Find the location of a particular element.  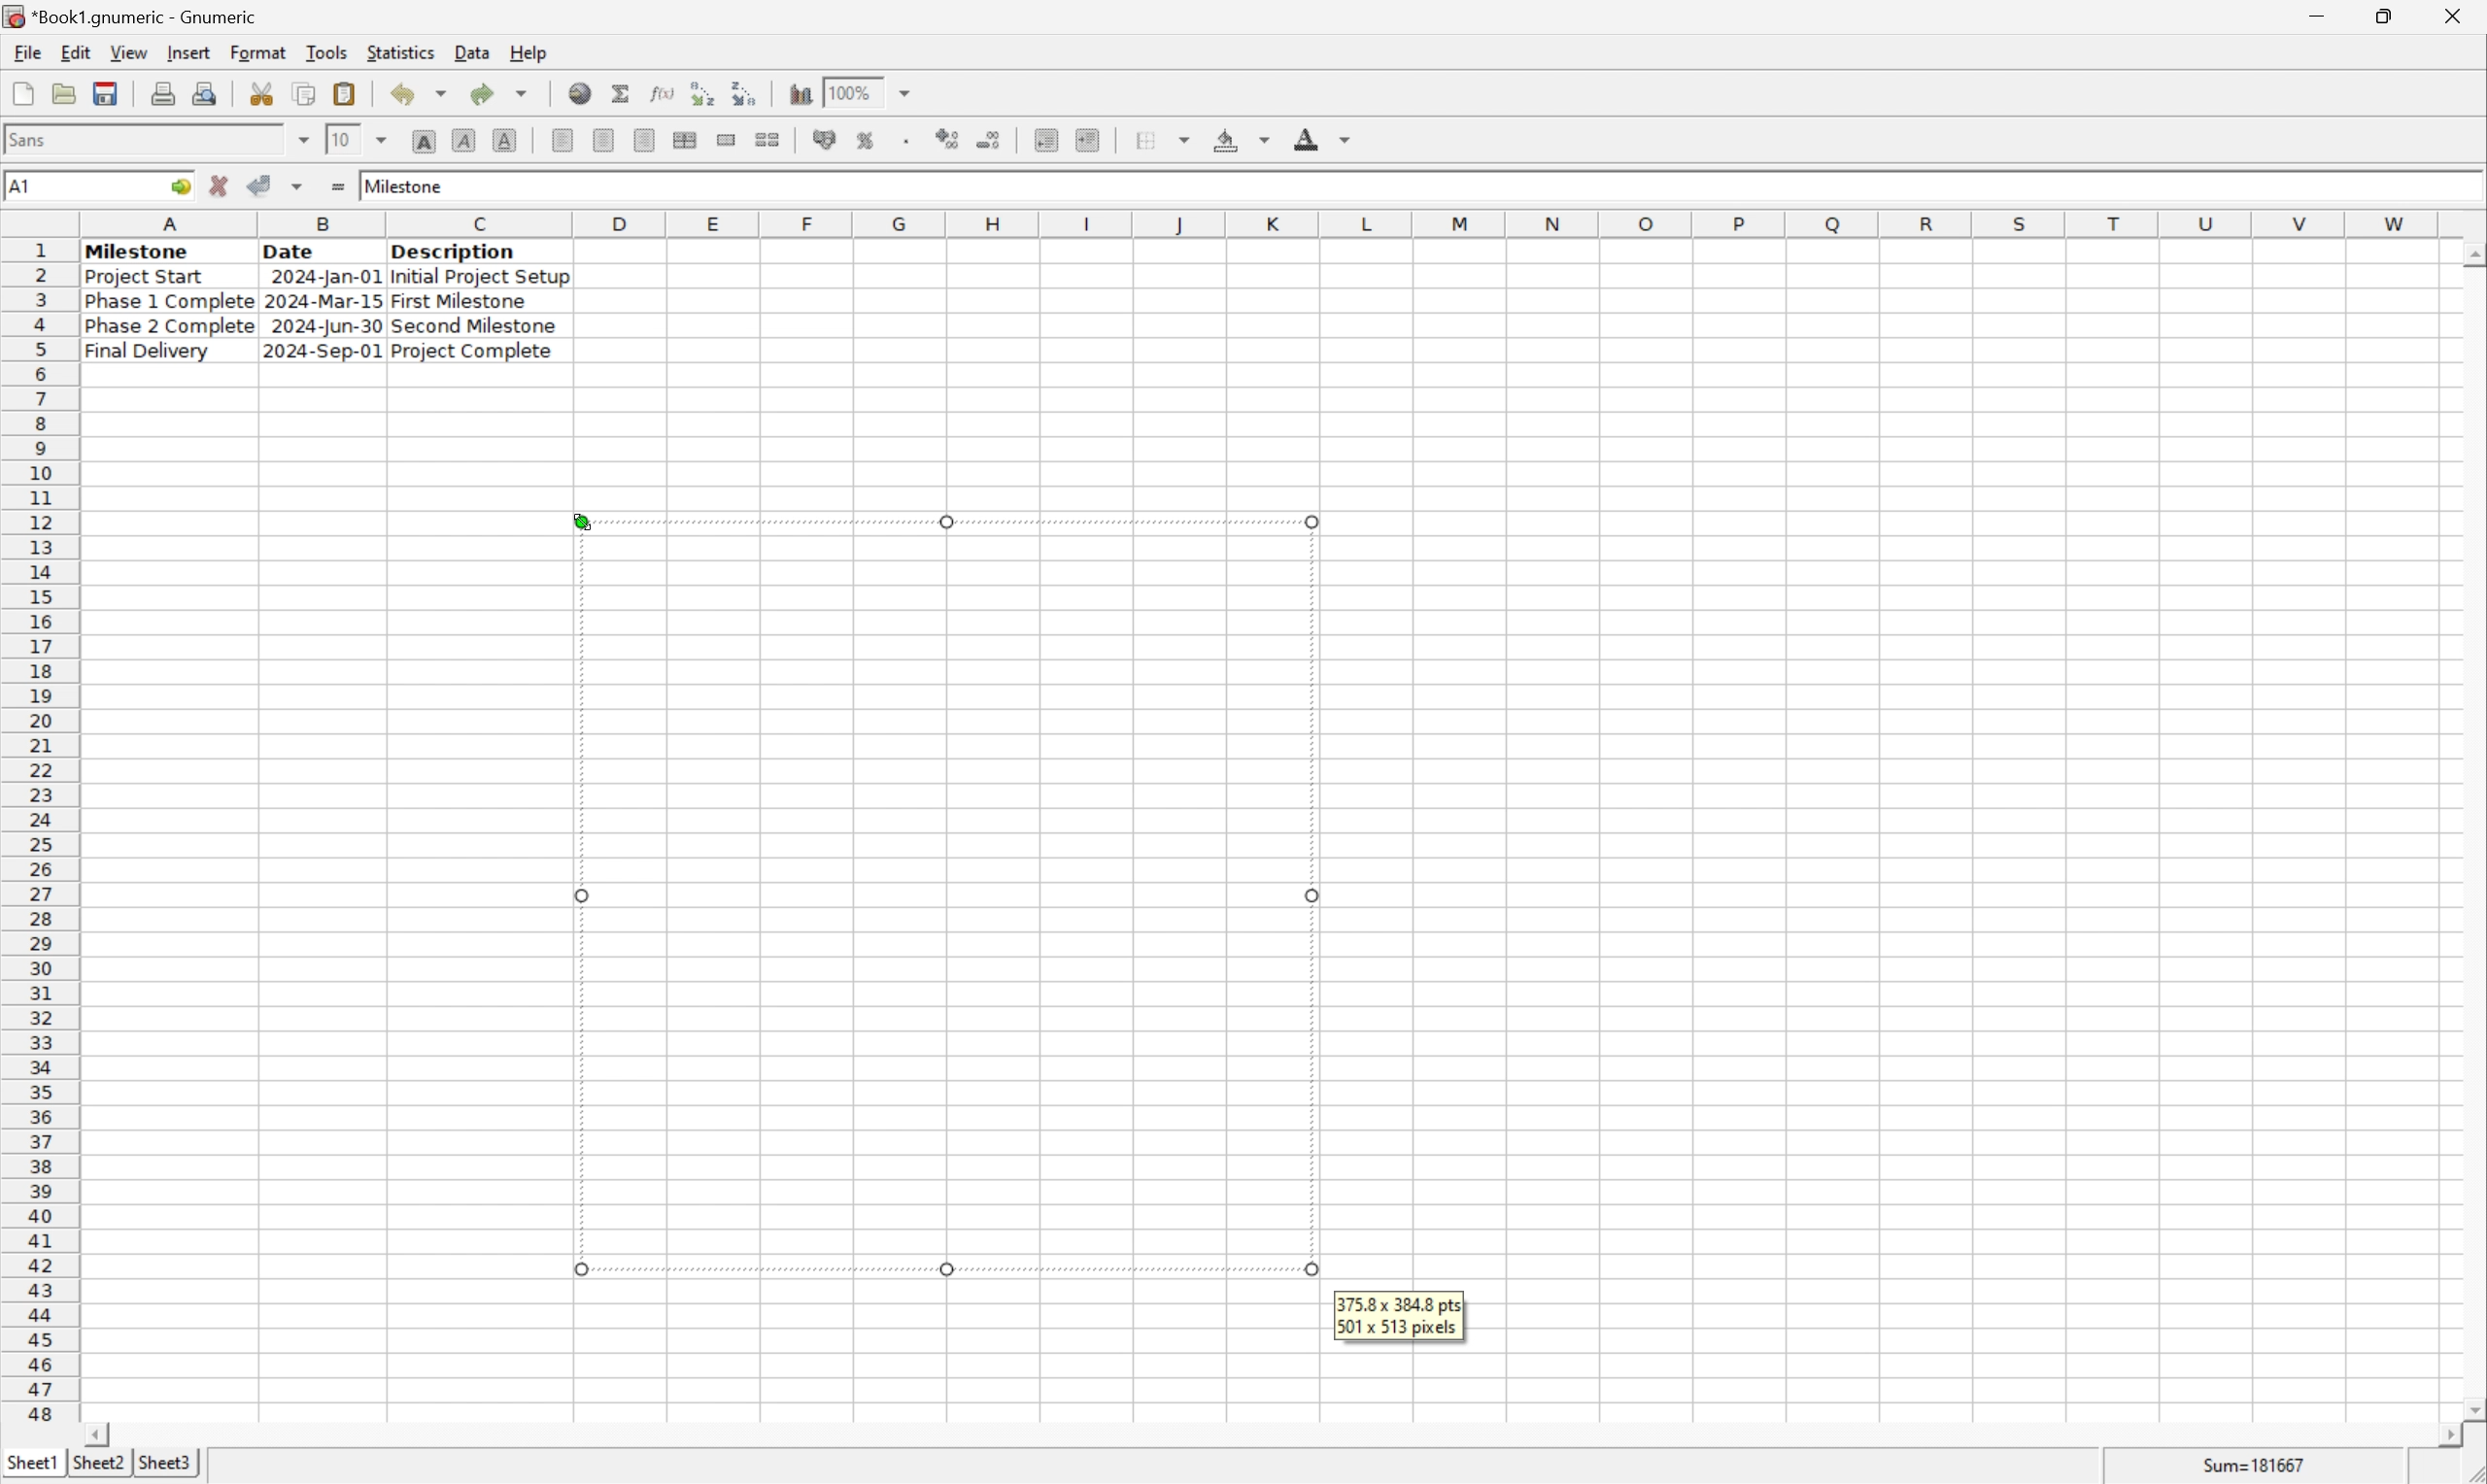

format selection as accouting is located at coordinates (827, 140).